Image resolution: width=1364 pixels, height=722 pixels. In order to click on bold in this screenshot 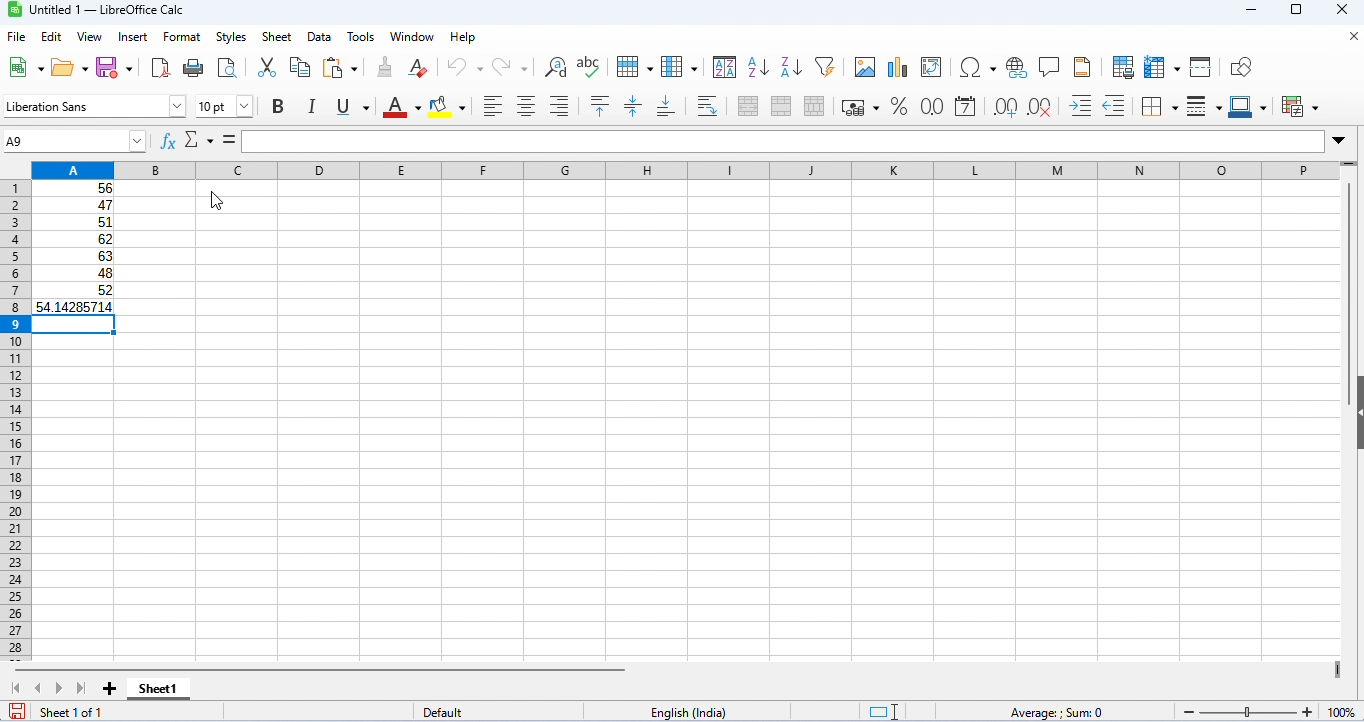, I will do `click(278, 107)`.